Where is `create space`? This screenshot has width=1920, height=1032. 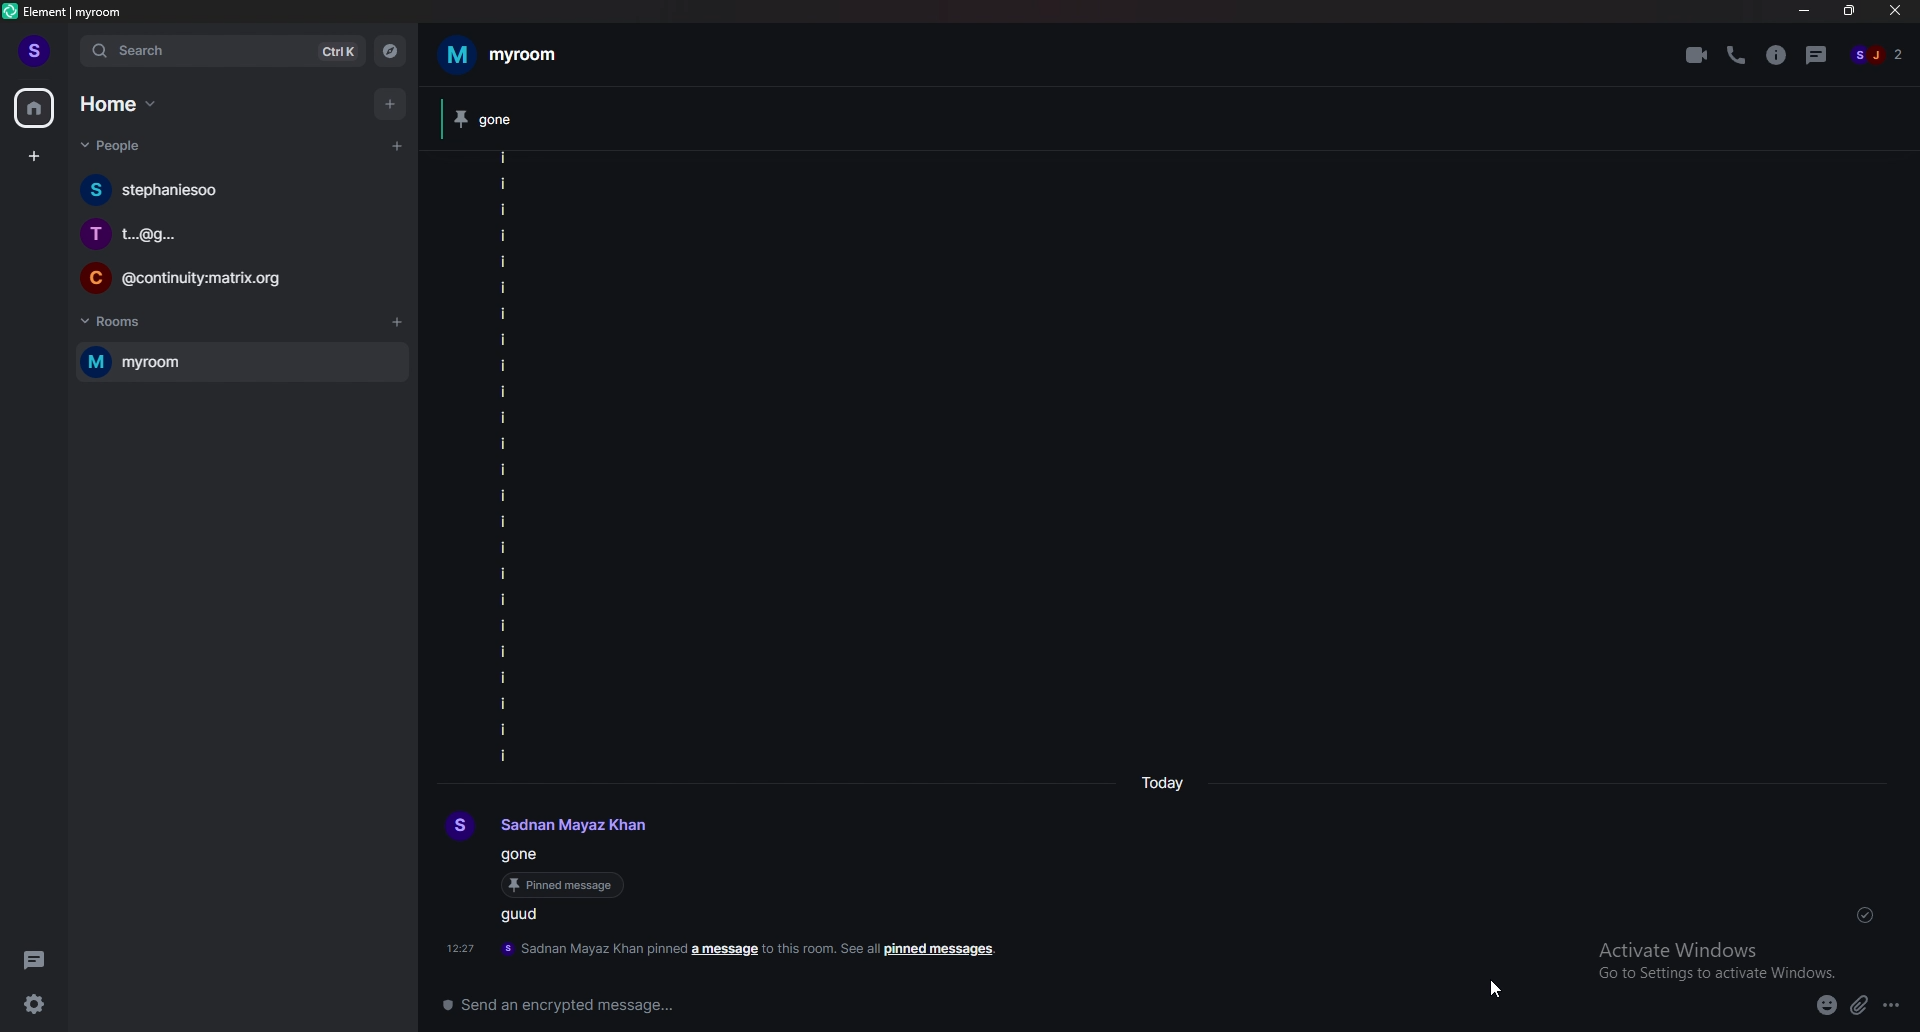
create space is located at coordinates (33, 157).